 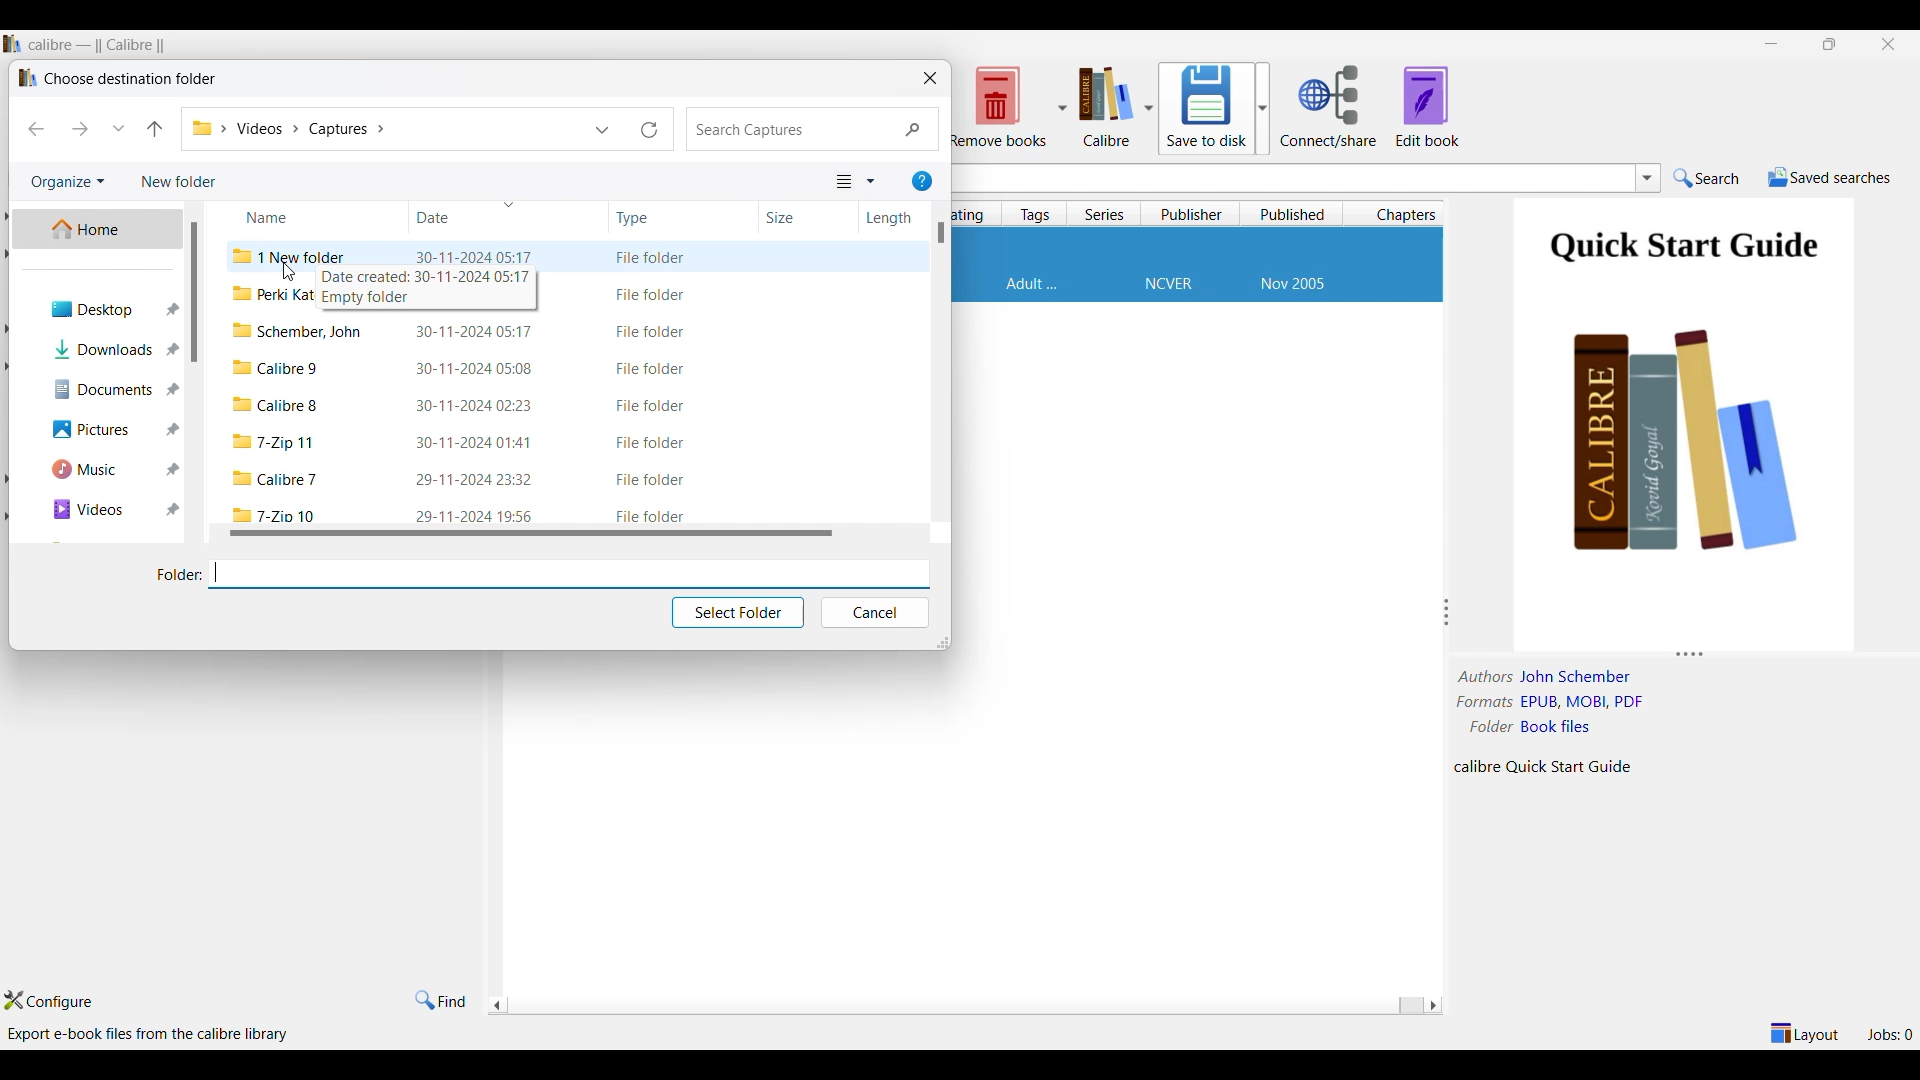 I want to click on Remove book options, so click(x=1008, y=106).